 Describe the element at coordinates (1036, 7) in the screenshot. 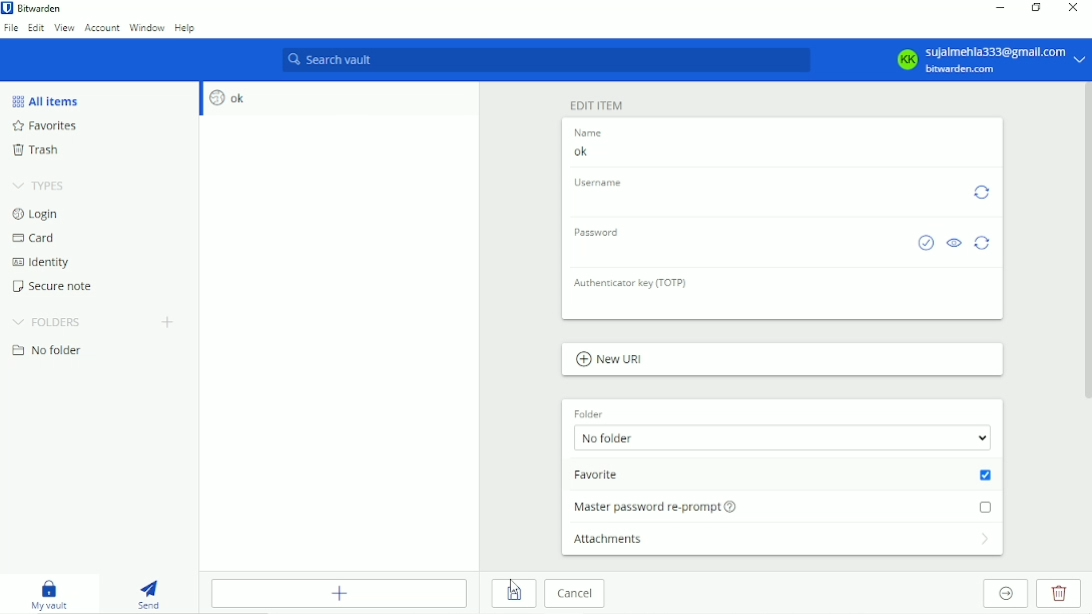

I see `Restore down` at that location.